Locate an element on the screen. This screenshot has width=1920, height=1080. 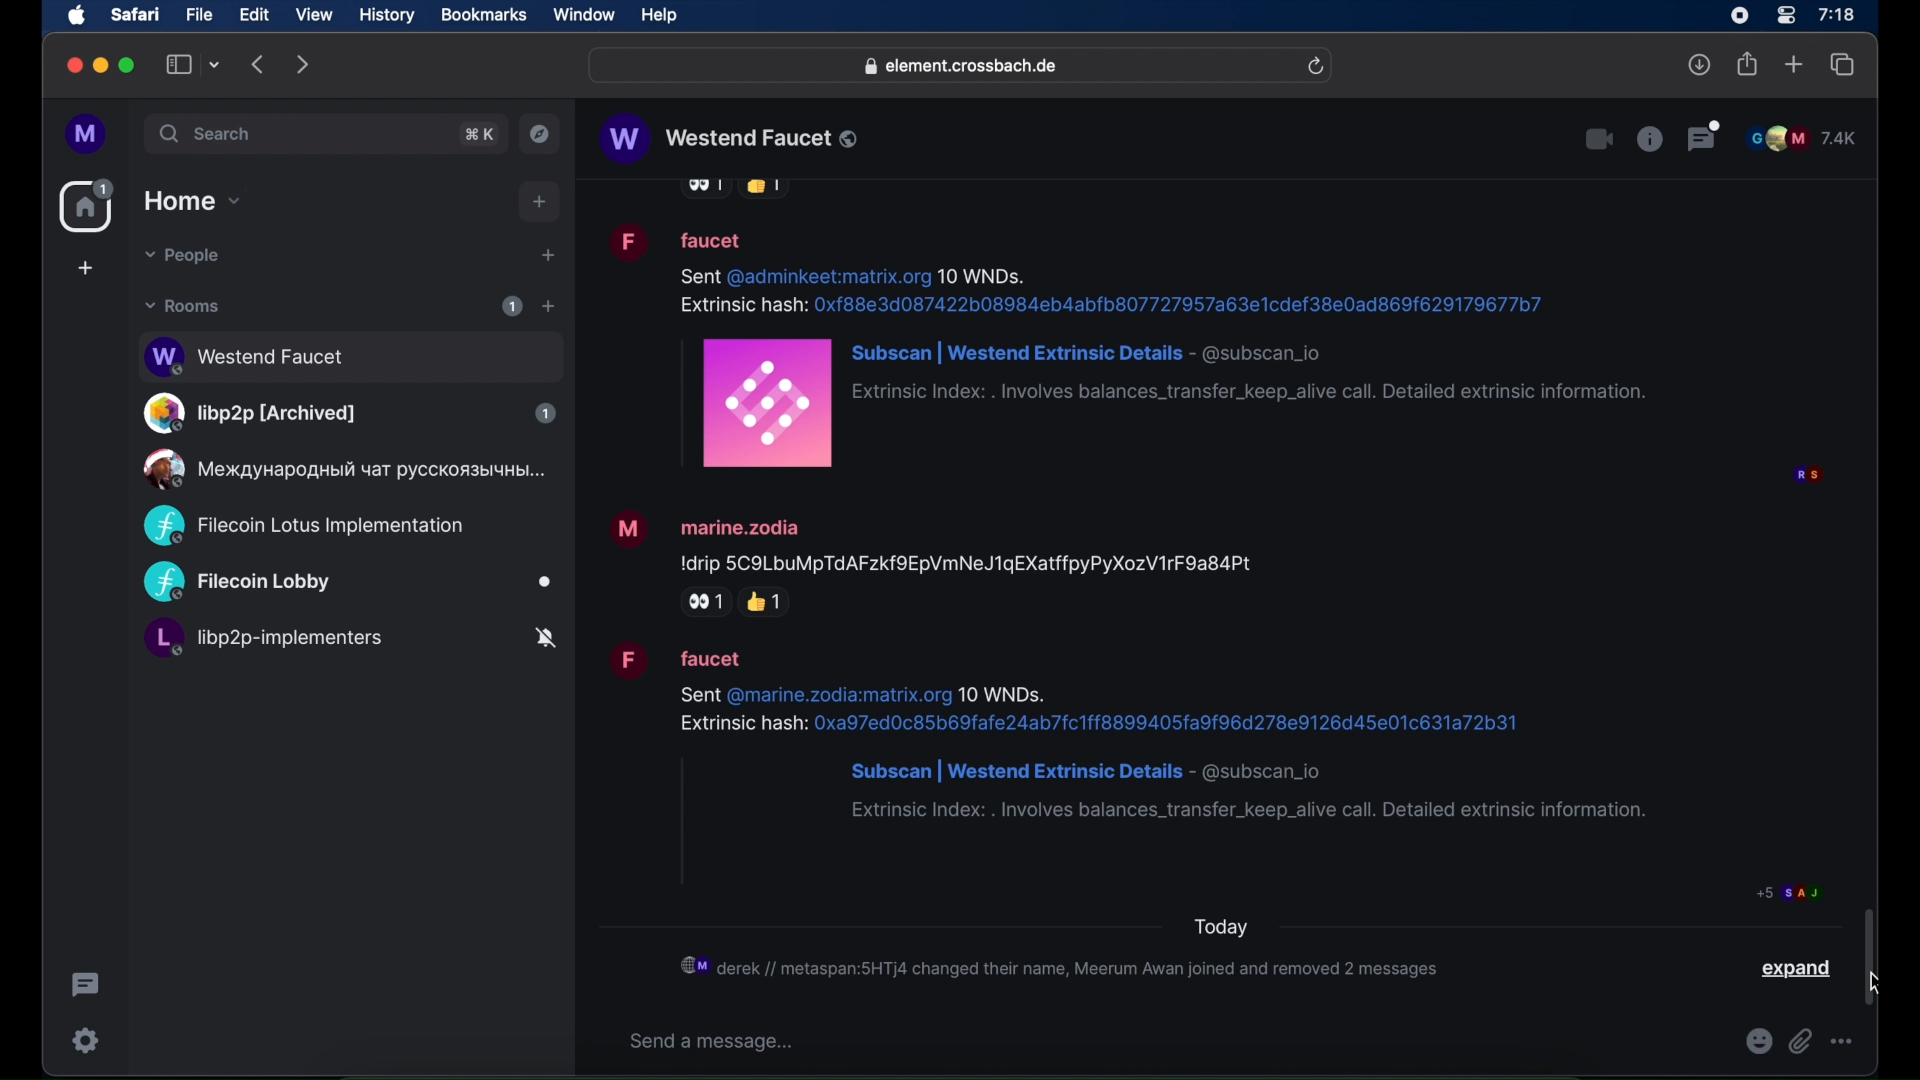
apple icon is located at coordinates (77, 16).